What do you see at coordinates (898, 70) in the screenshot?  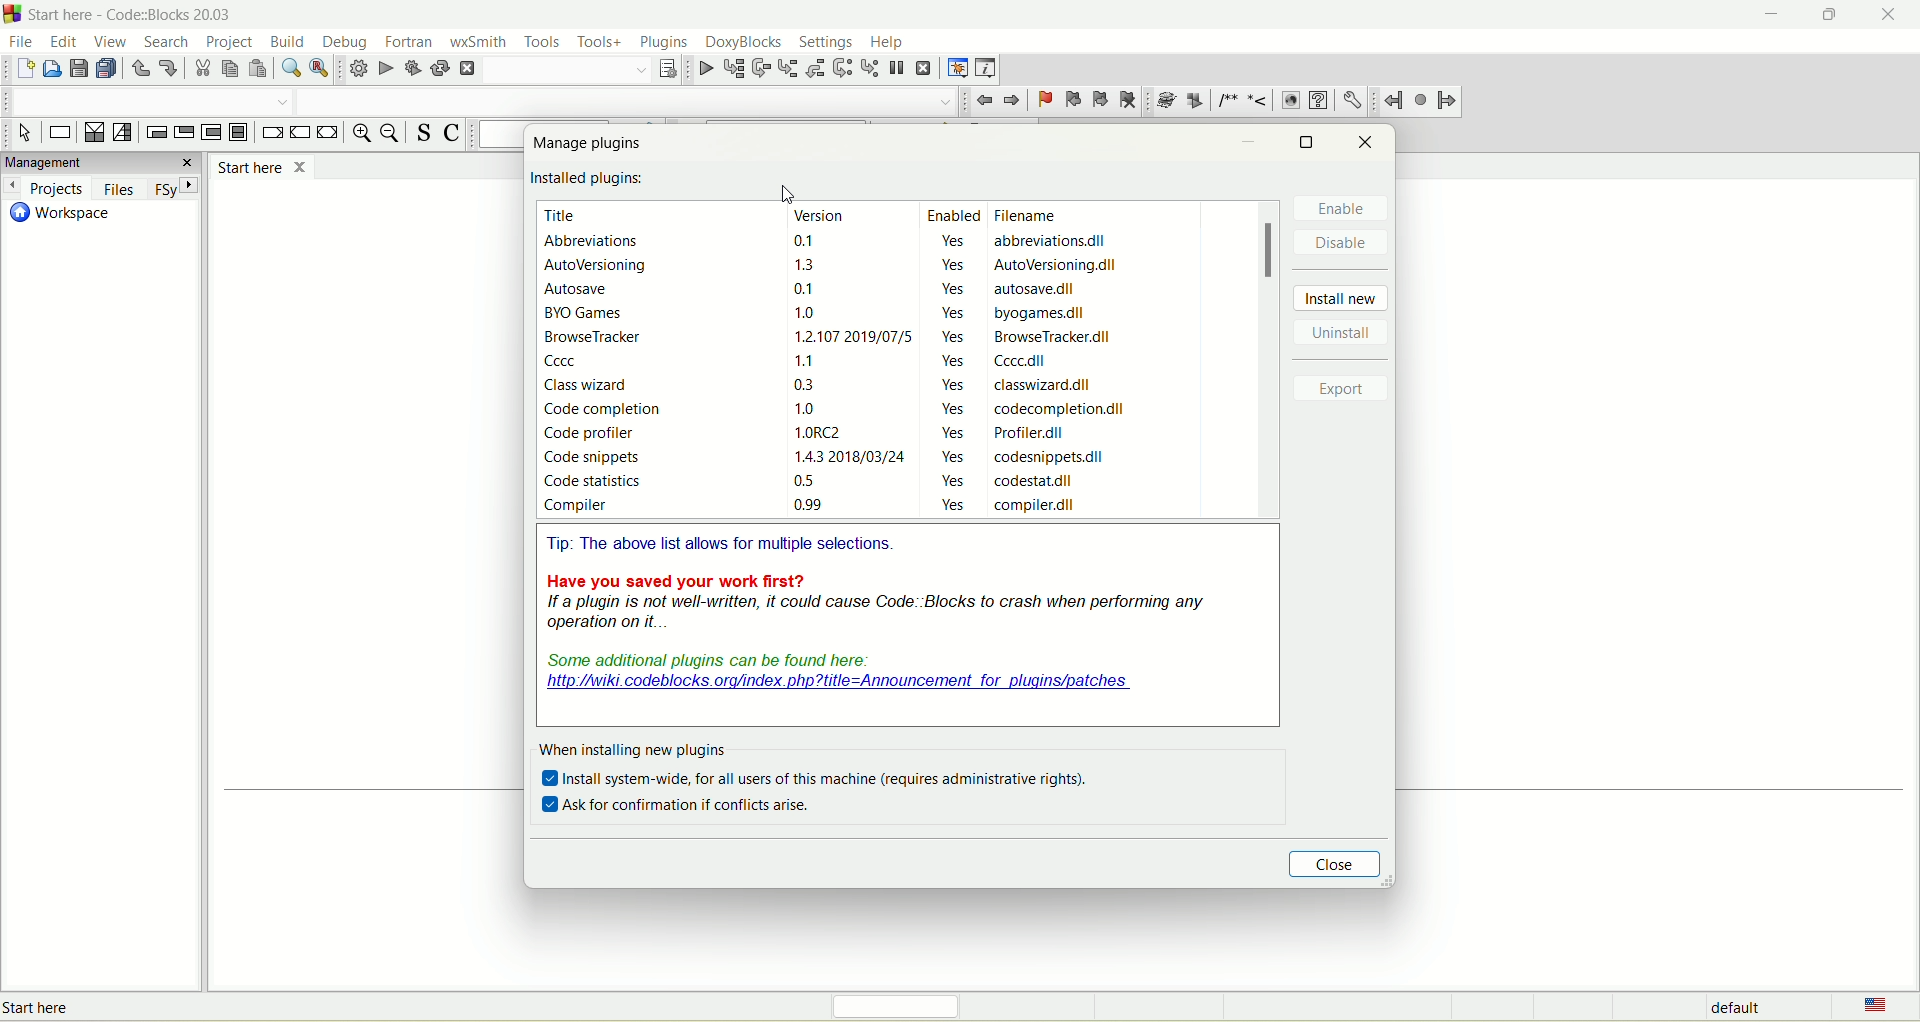 I see `break debugger` at bounding box center [898, 70].